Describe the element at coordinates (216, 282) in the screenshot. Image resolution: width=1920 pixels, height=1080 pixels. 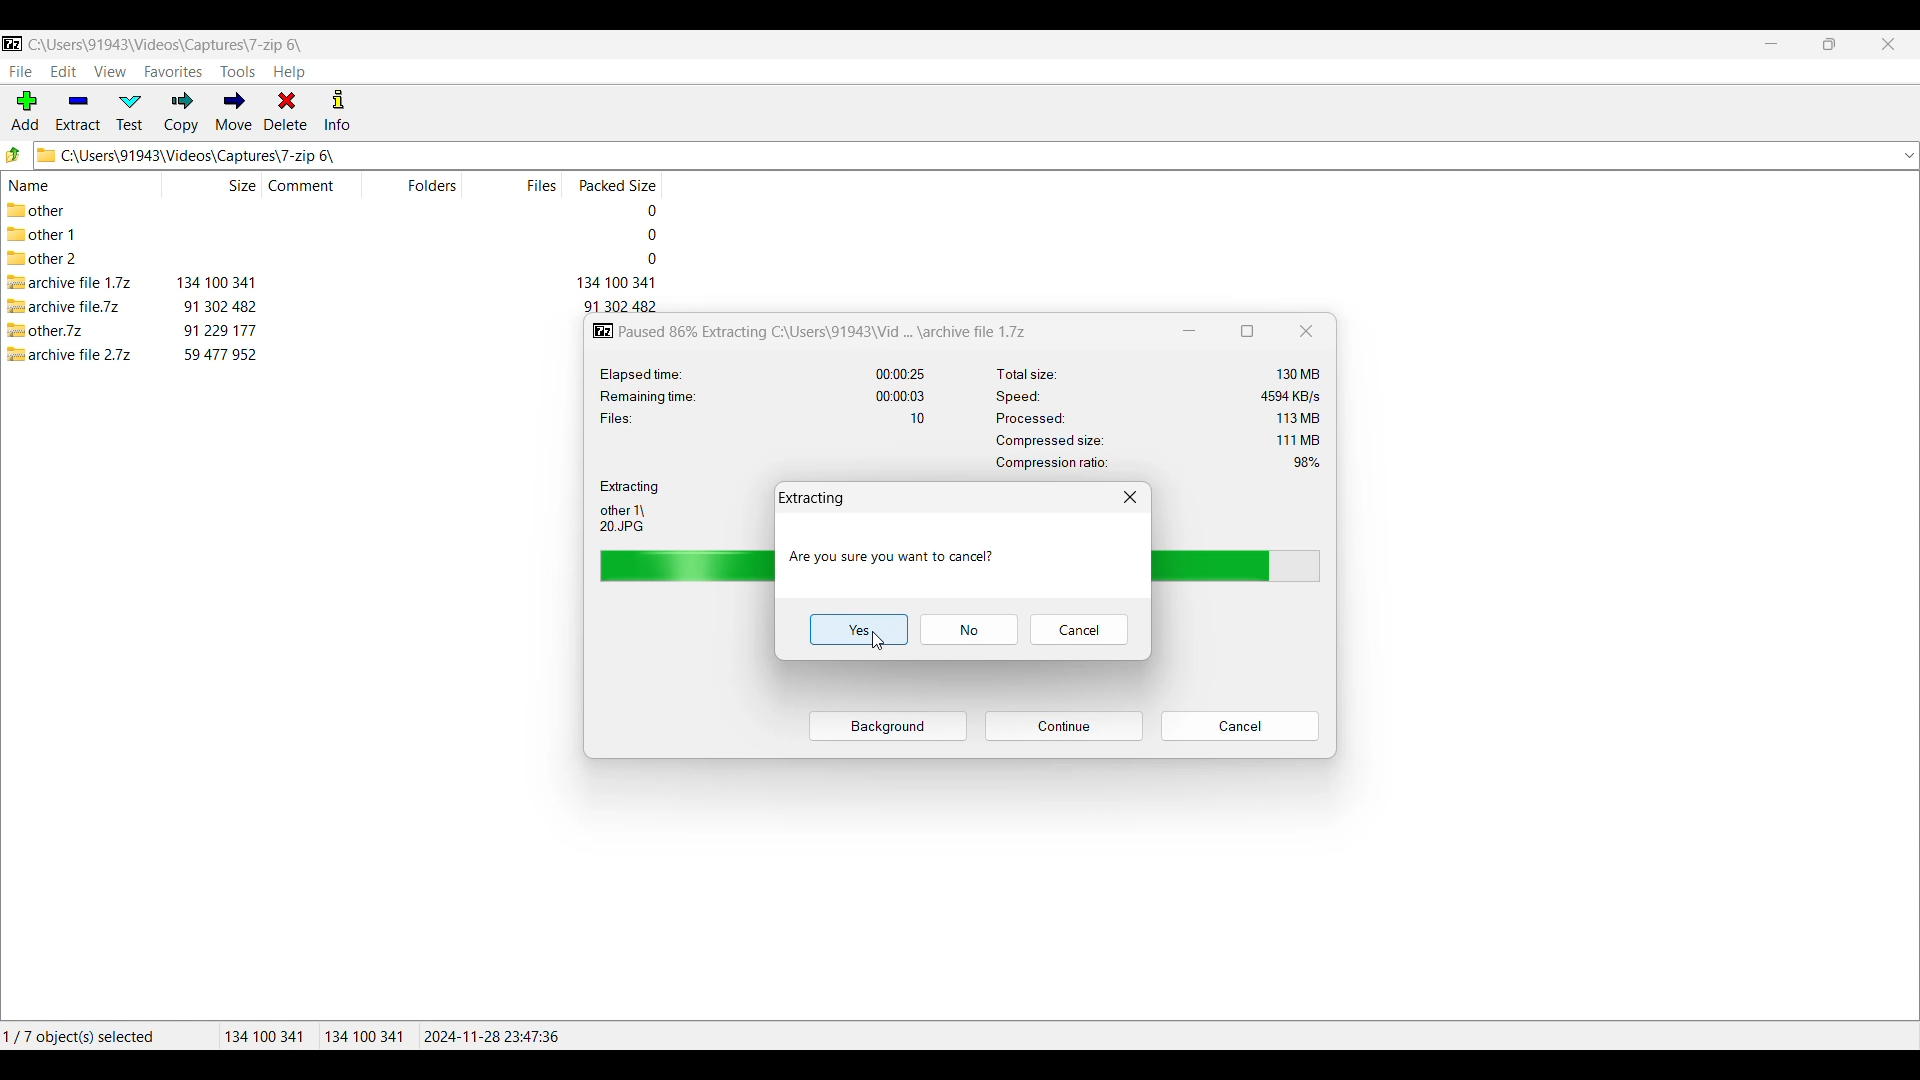
I see `size` at that location.